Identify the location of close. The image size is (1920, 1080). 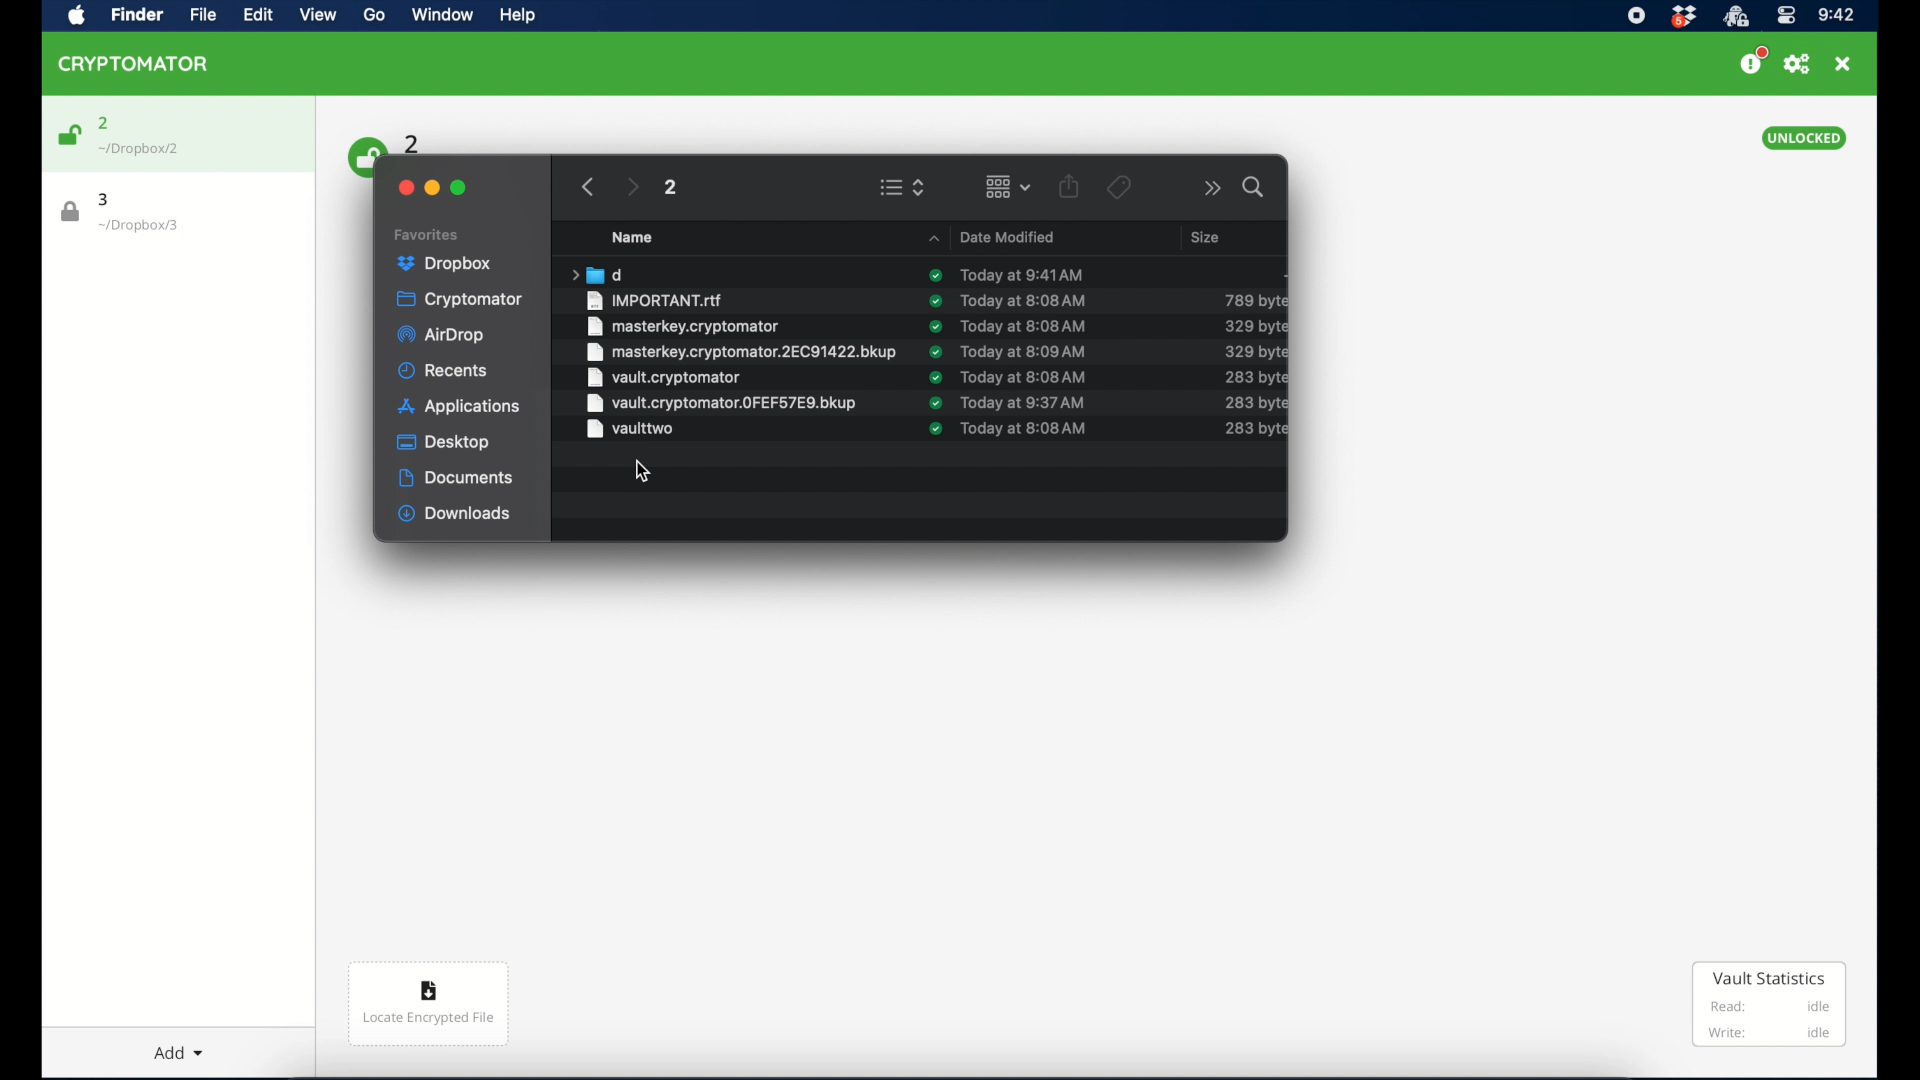
(1843, 64).